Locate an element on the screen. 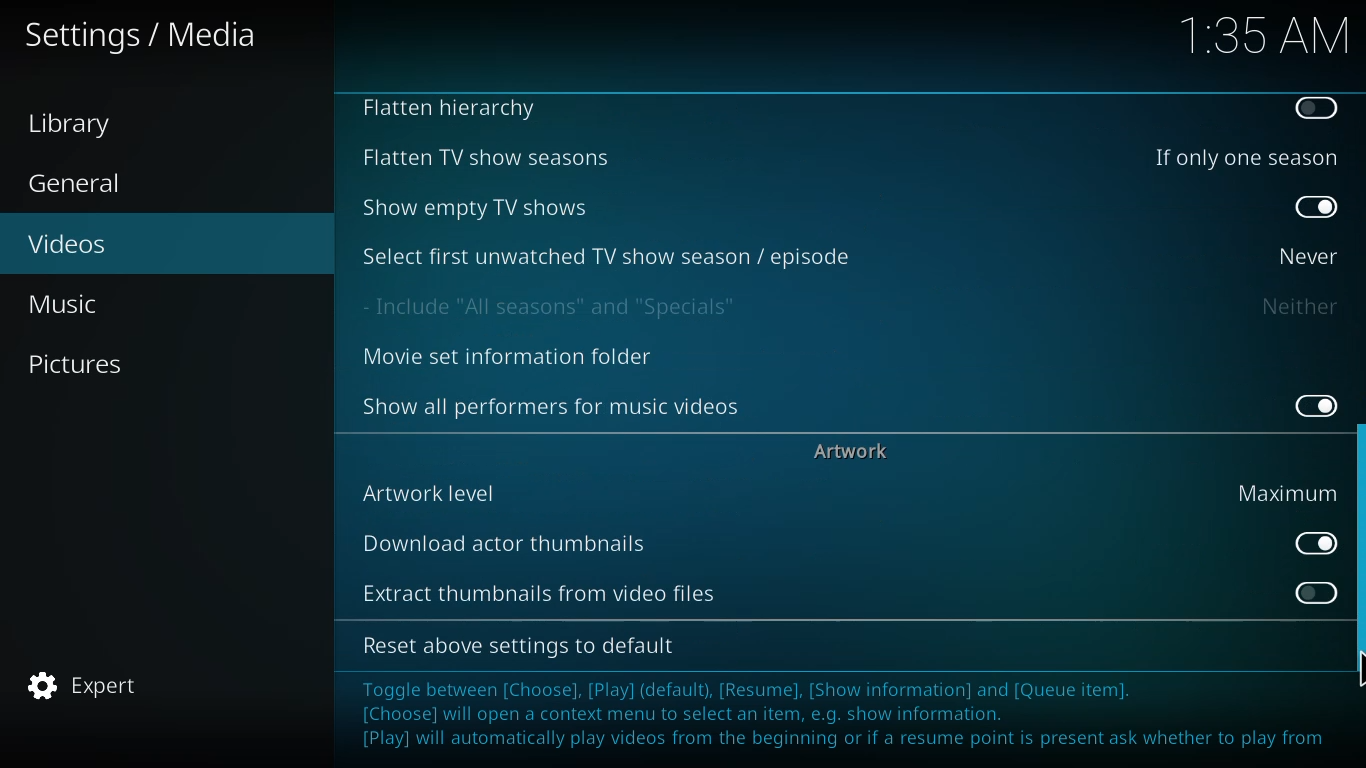 Image resolution: width=1366 pixels, height=768 pixels. flatten hierarchy is located at coordinates (455, 110).